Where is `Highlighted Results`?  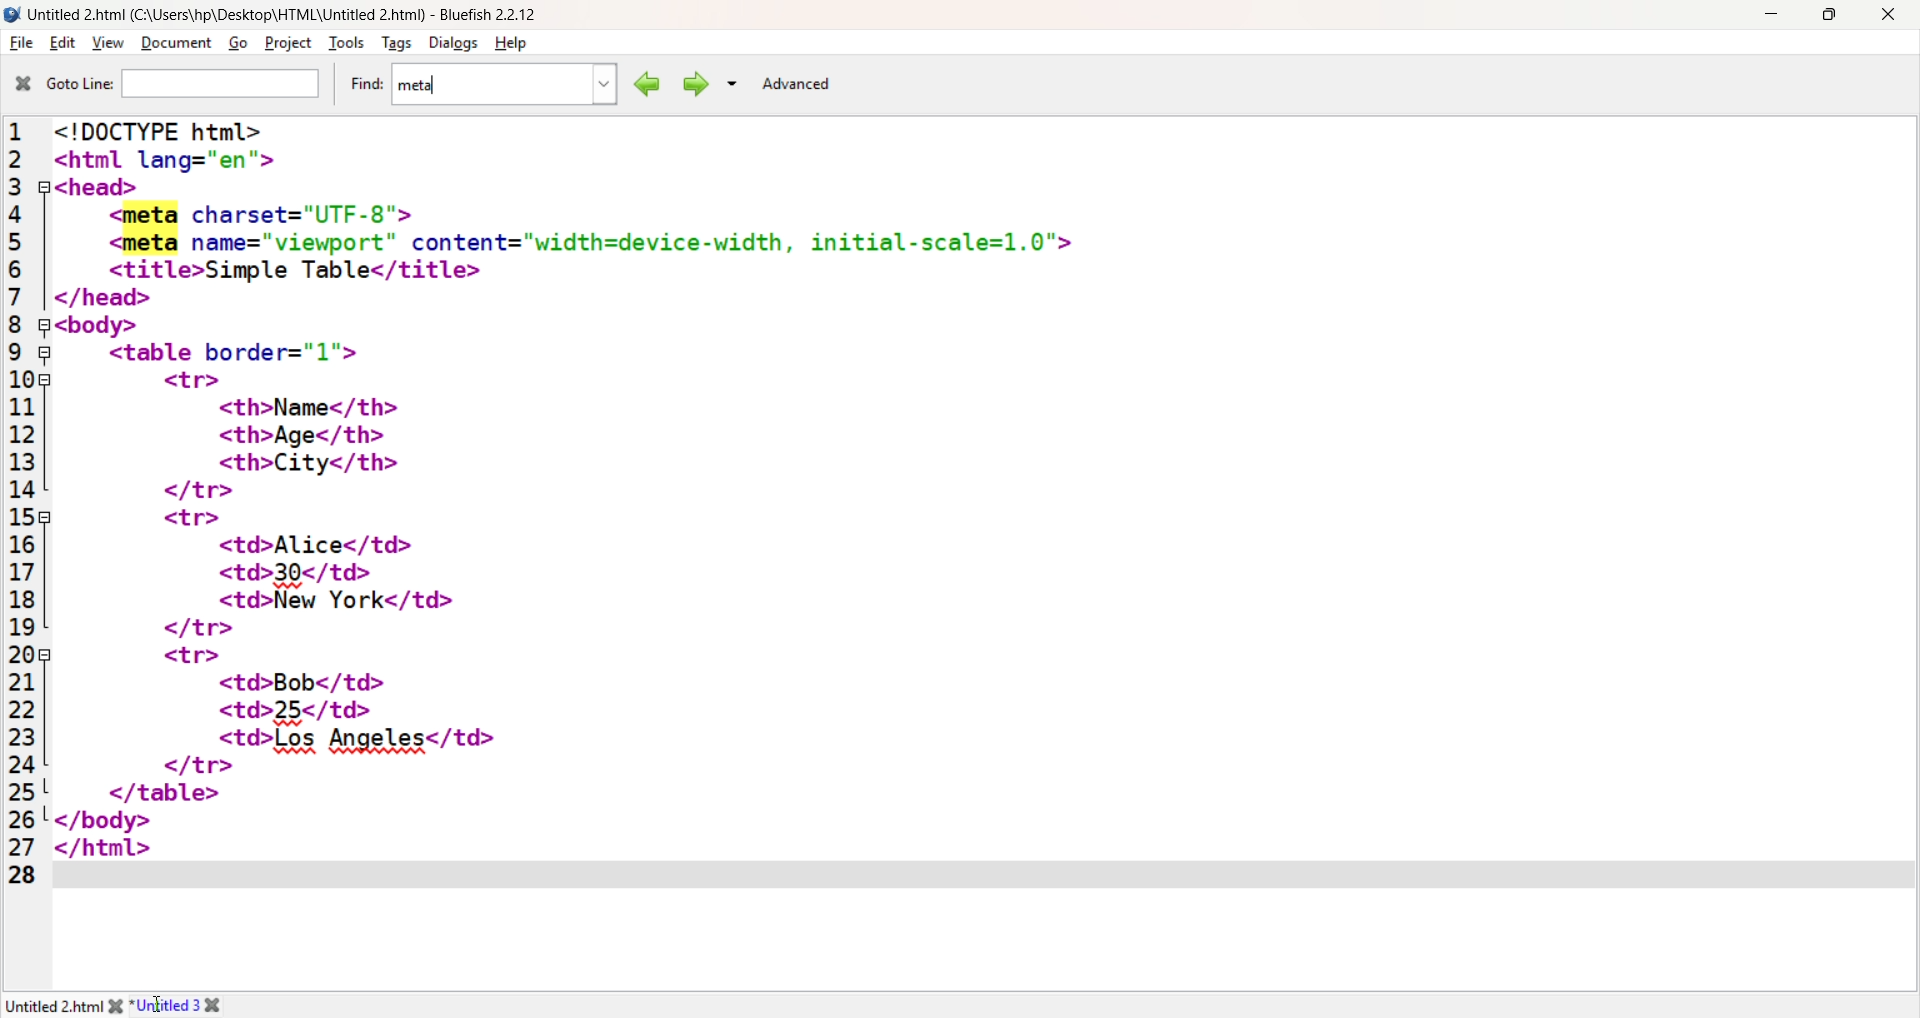 Highlighted Results is located at coordinates (151, 230).